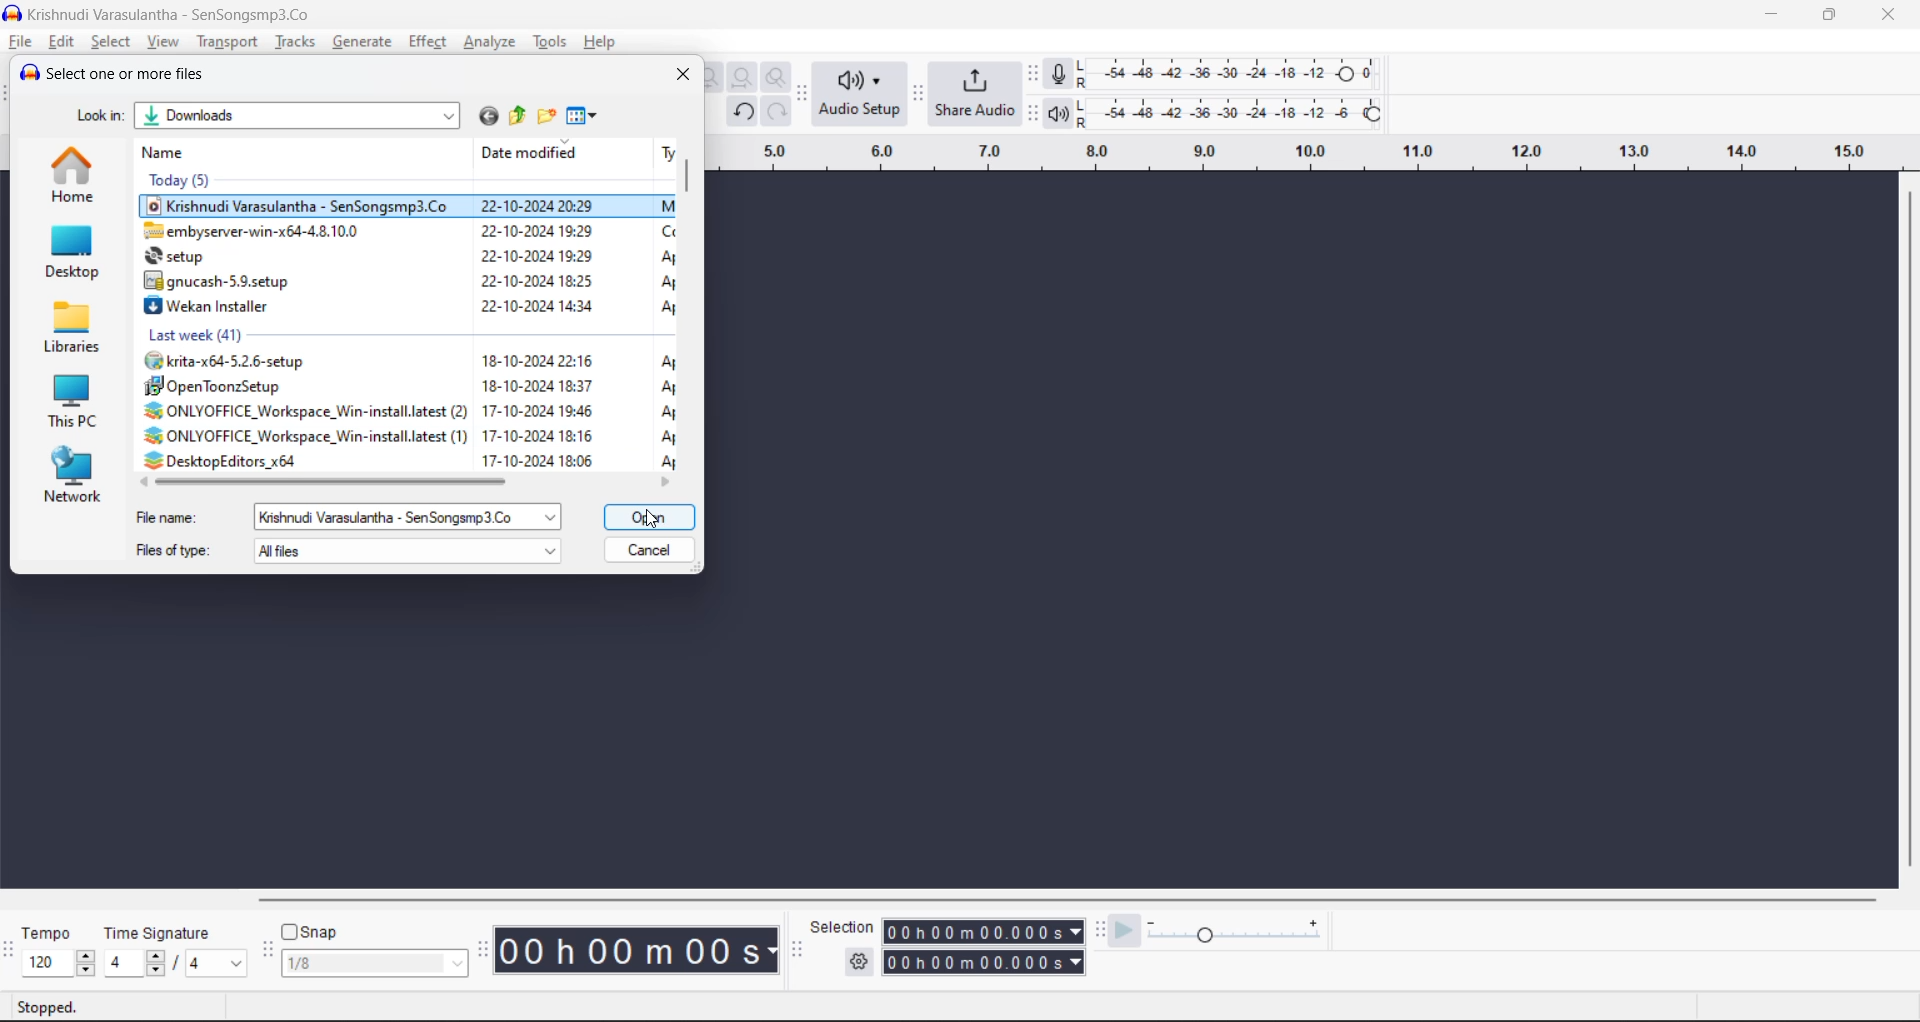 The image size is (1920, 1022). I want to click on view, so click(166, 42).